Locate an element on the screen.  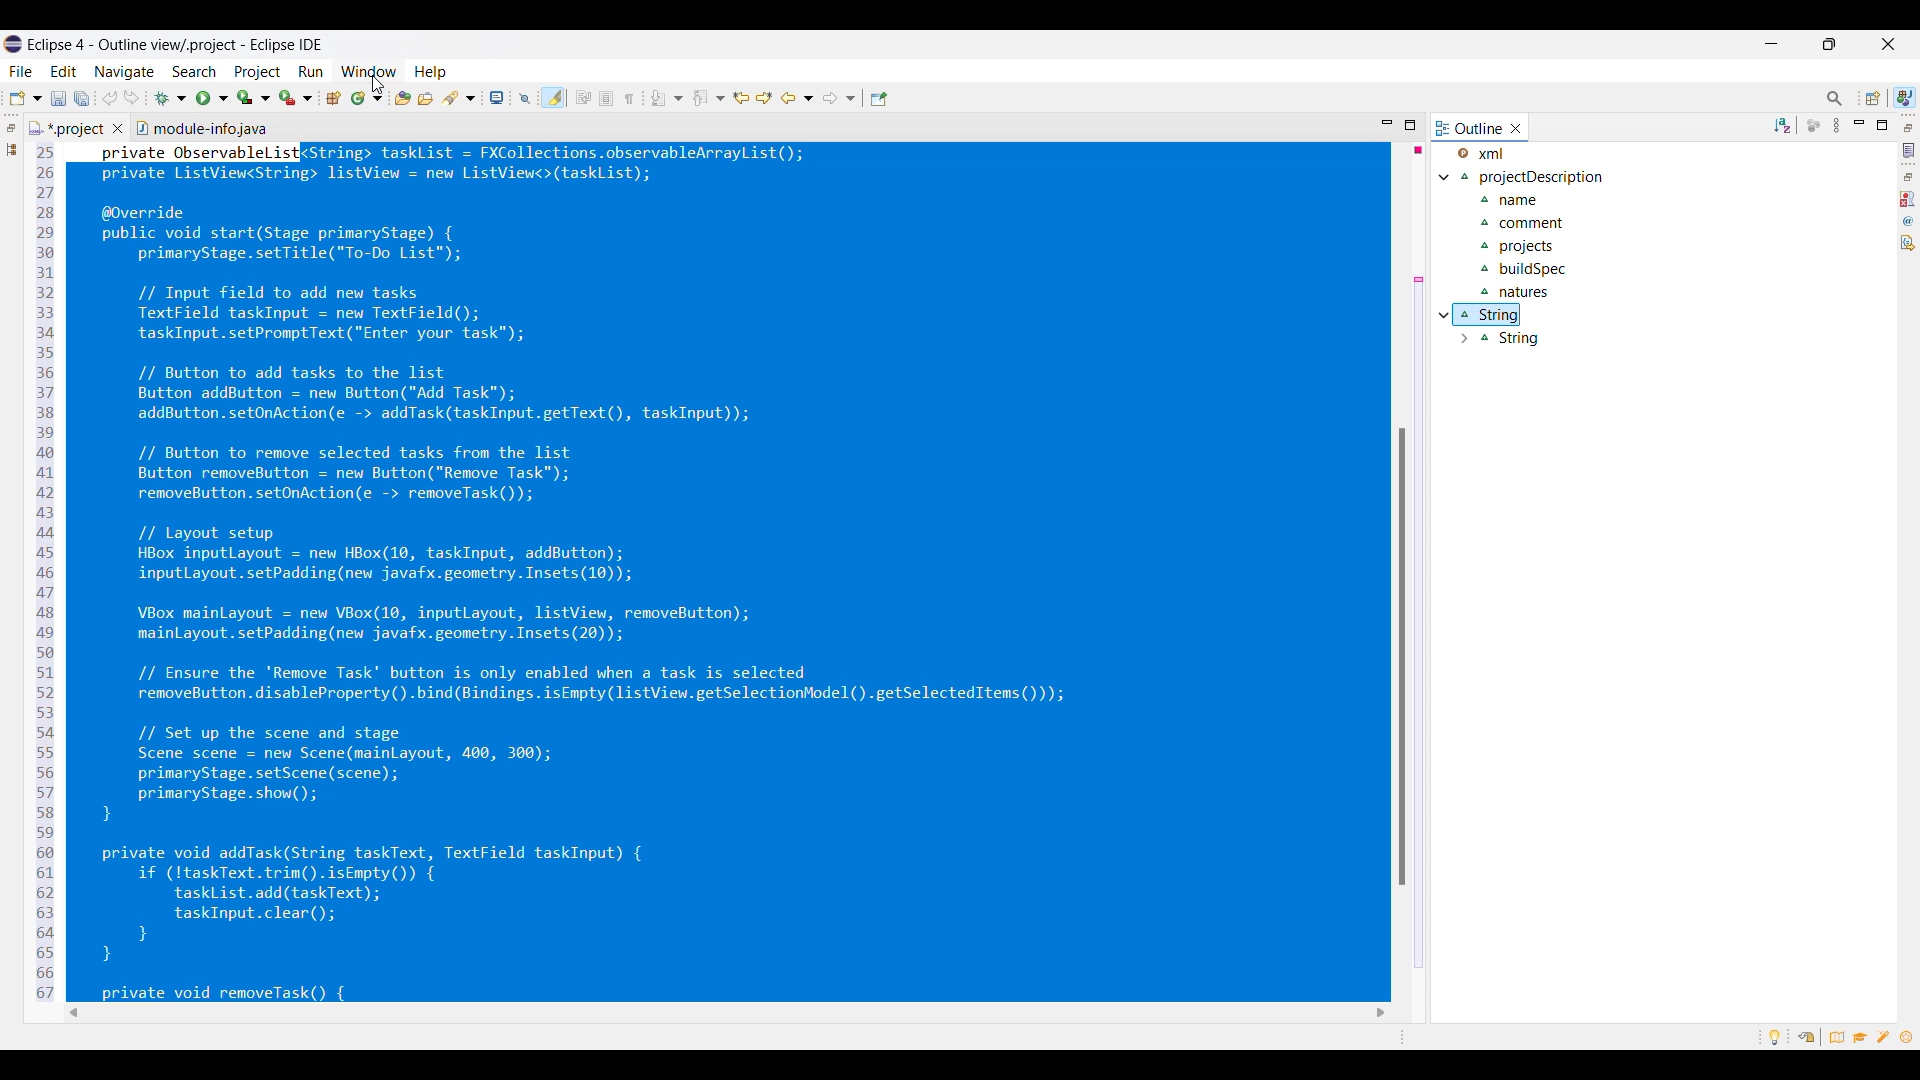
Close interface is located at coordinates (1889, 44).